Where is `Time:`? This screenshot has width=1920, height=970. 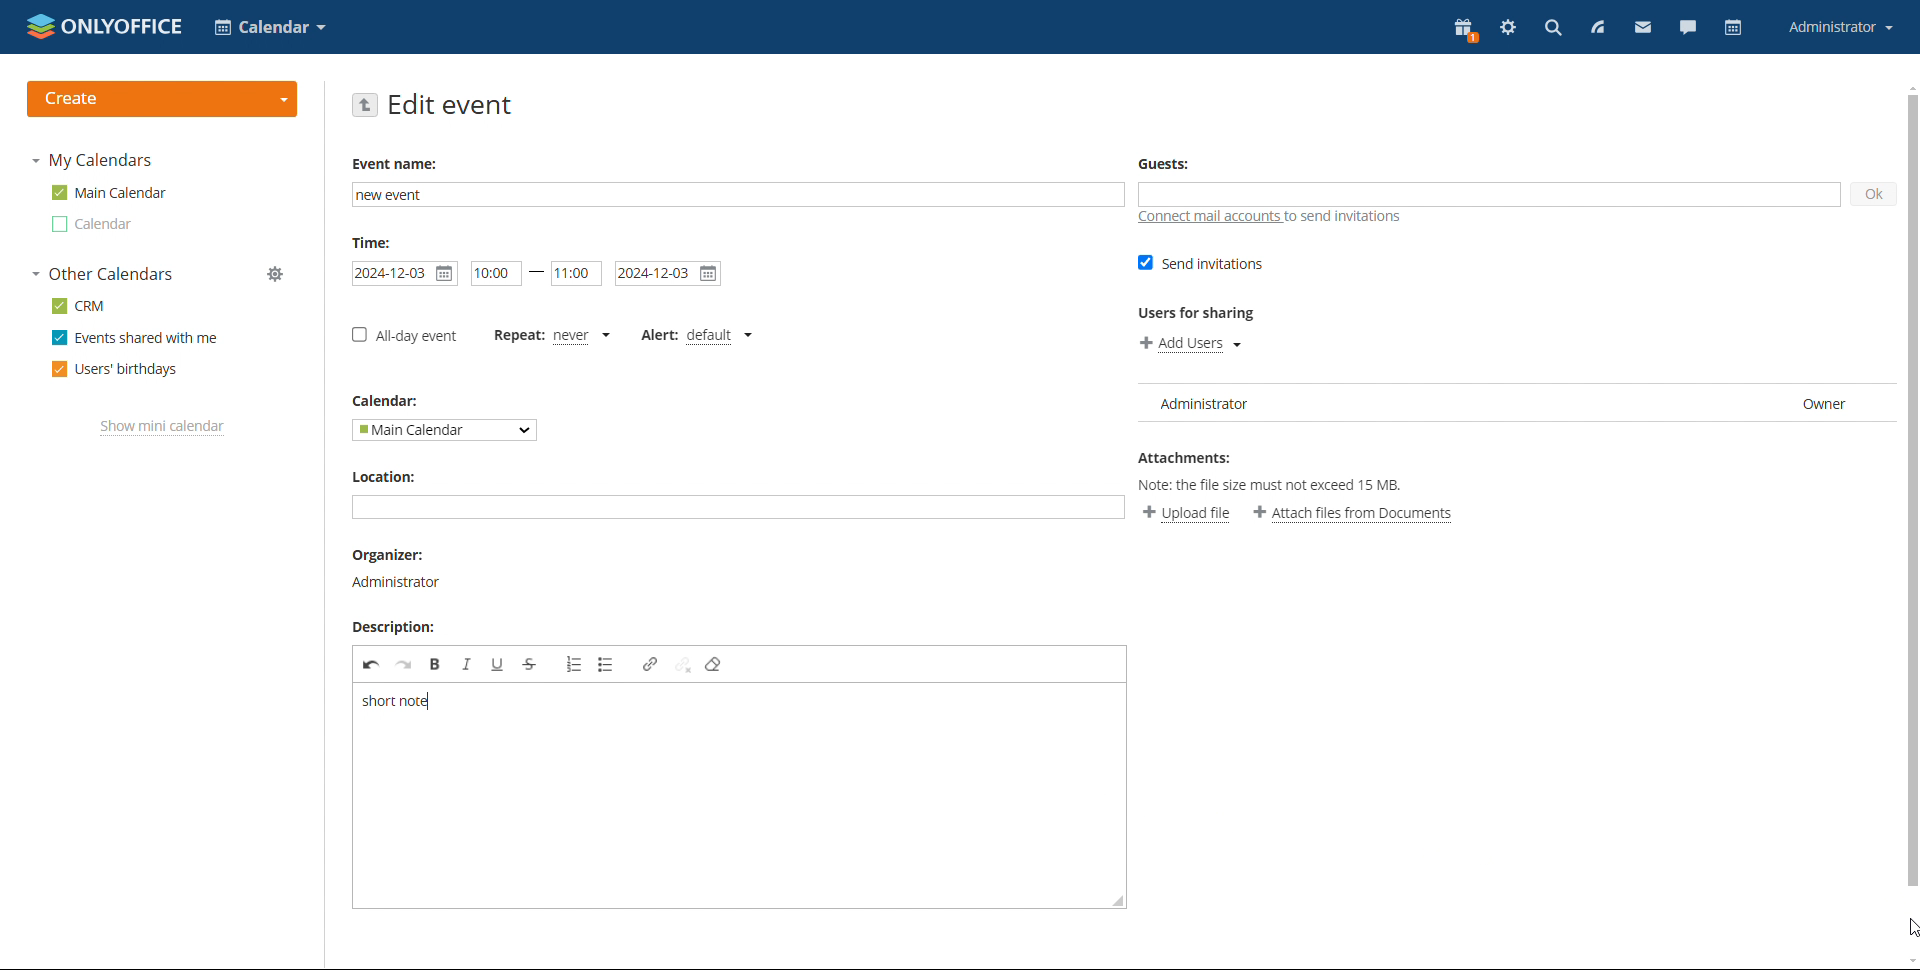
Time: is located at coordinates (375, 242).